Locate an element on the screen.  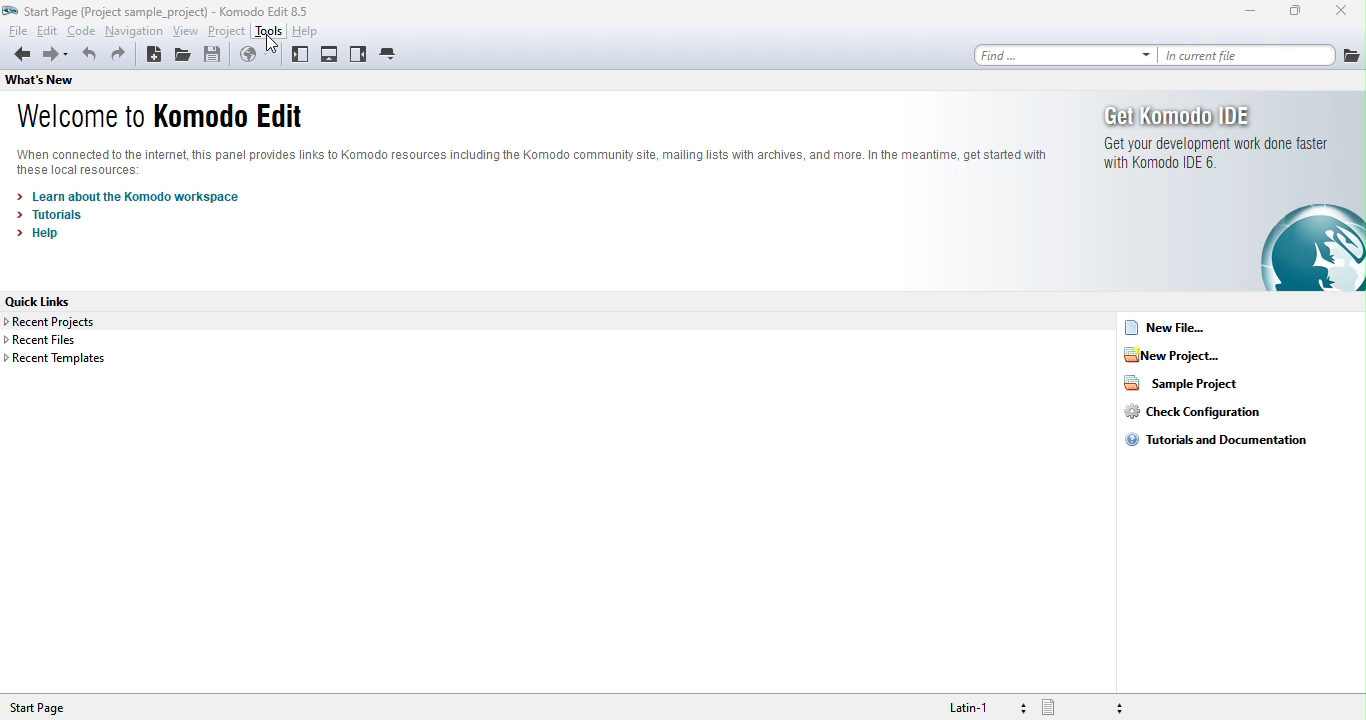
new file is located at coordinates (1189, 330).